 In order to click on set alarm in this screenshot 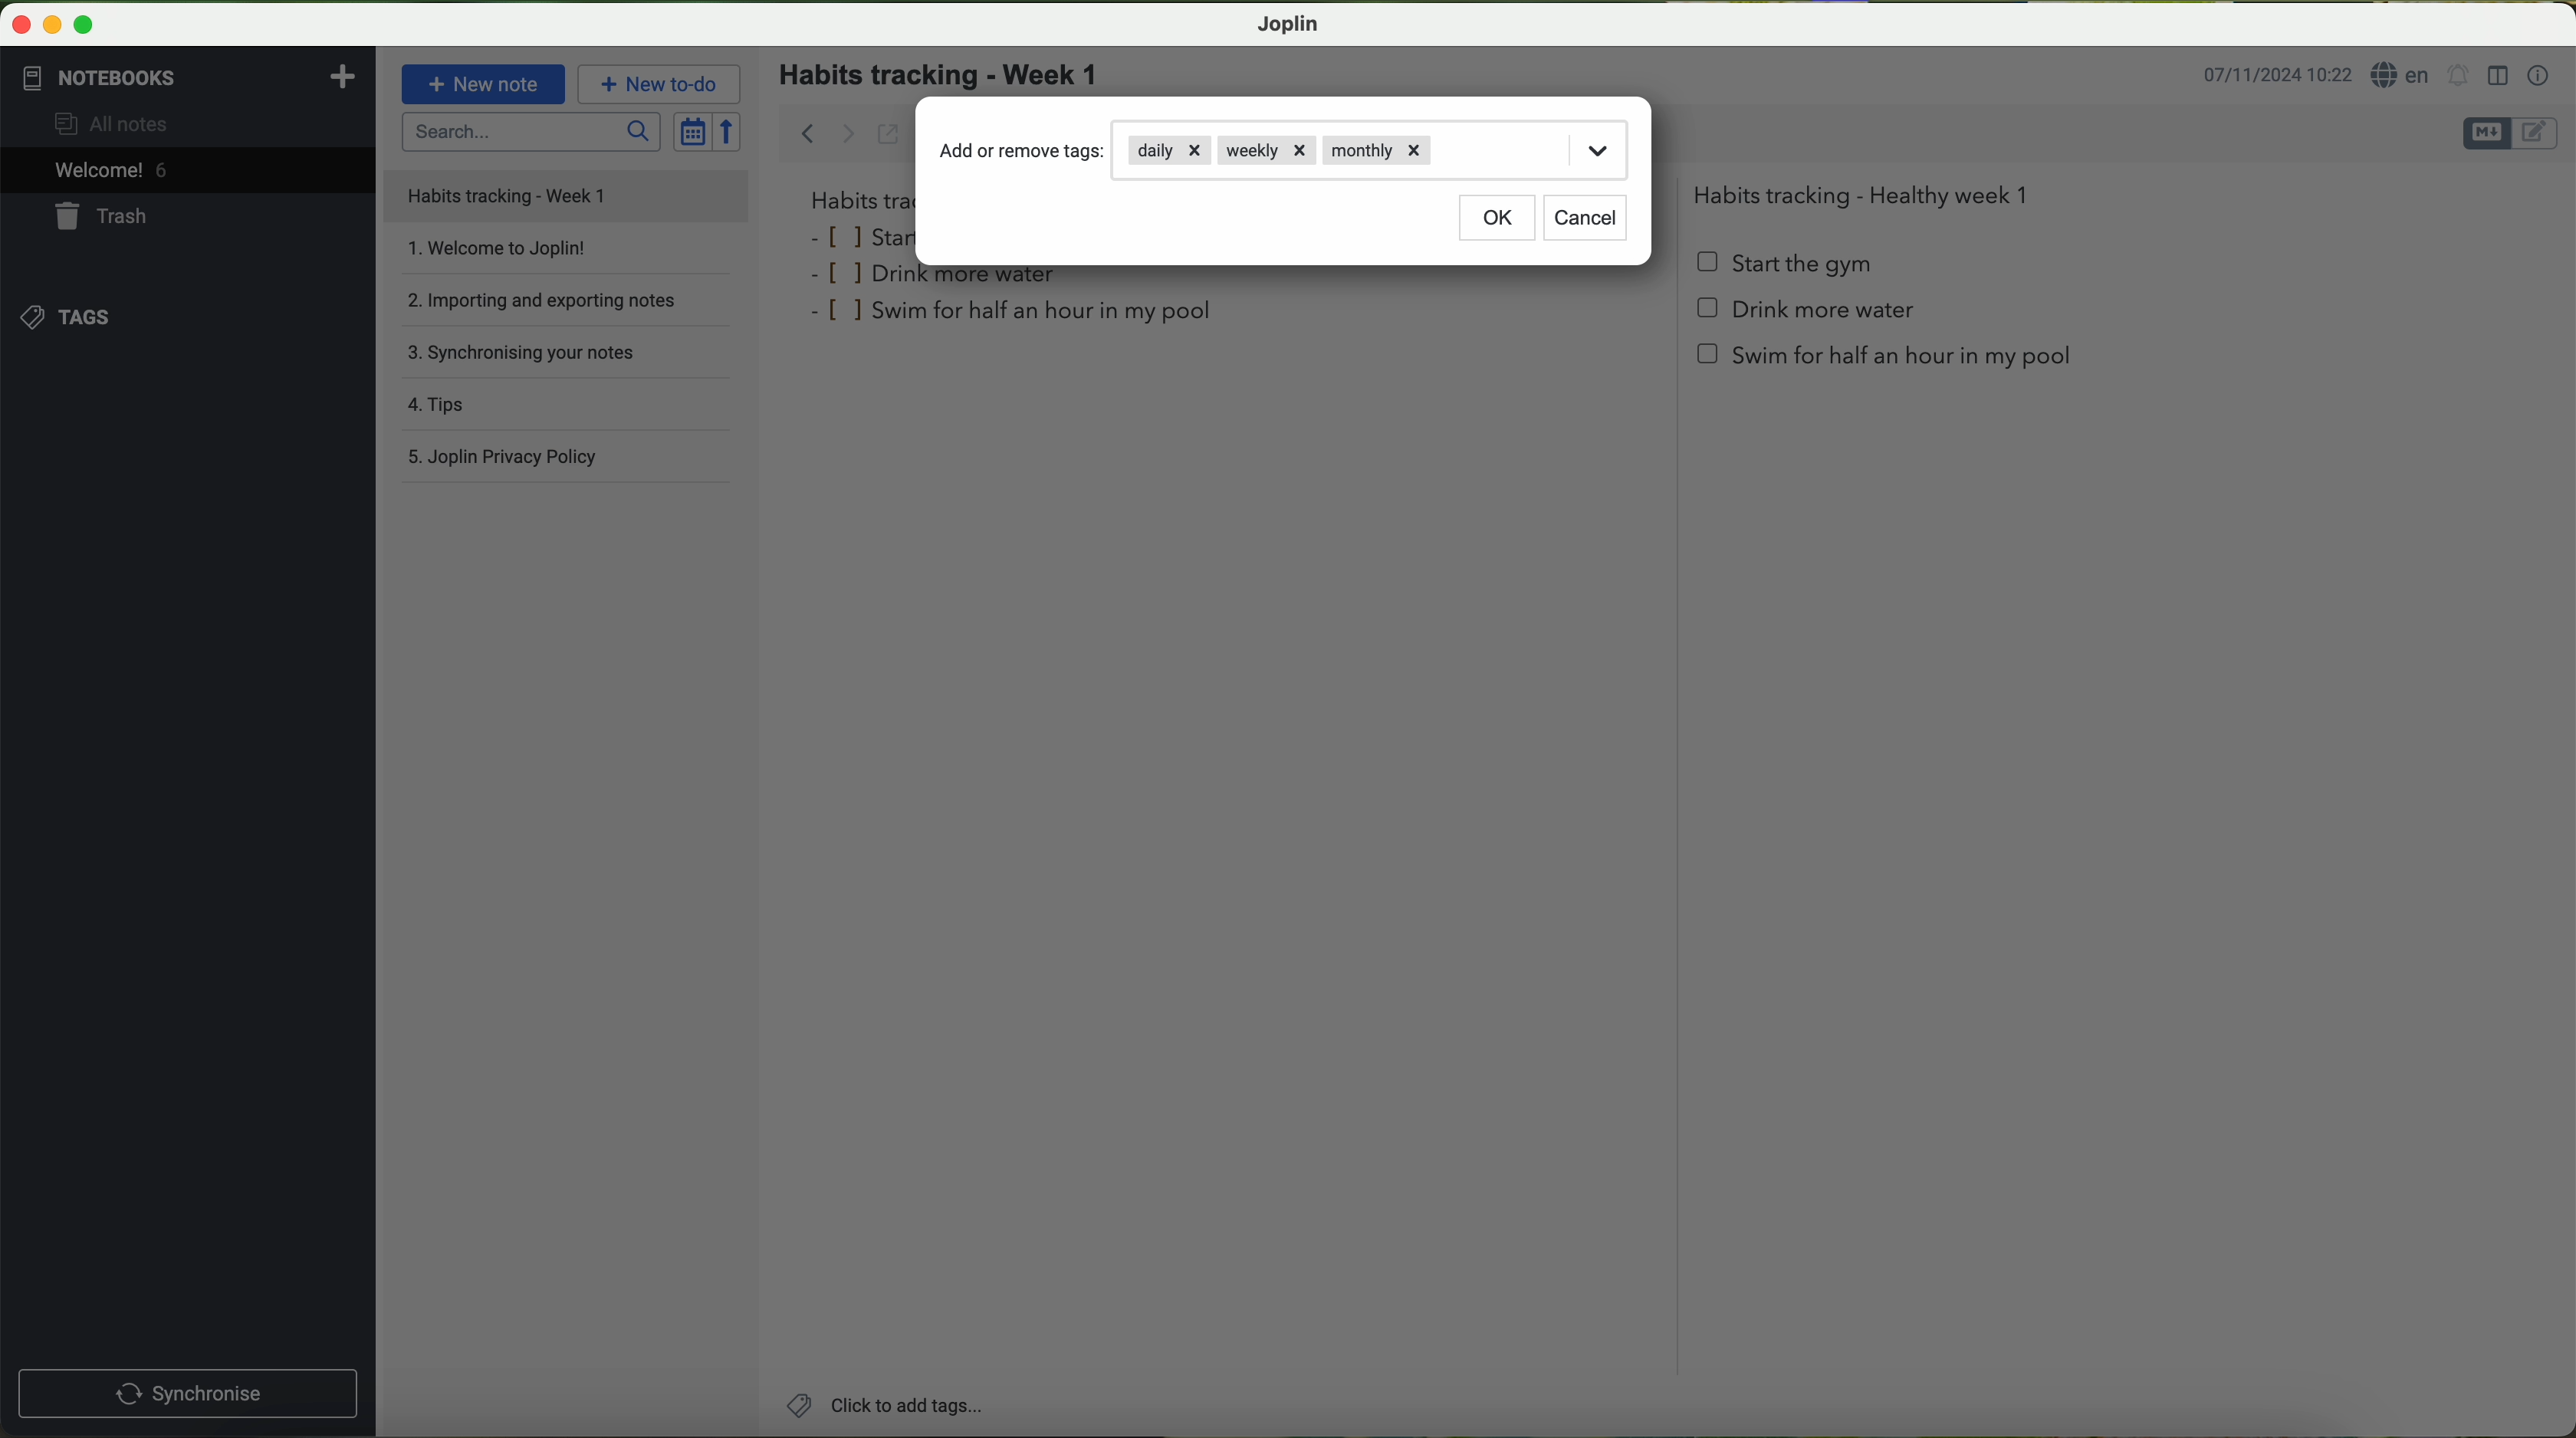, I will do `click(2459, 74)`.